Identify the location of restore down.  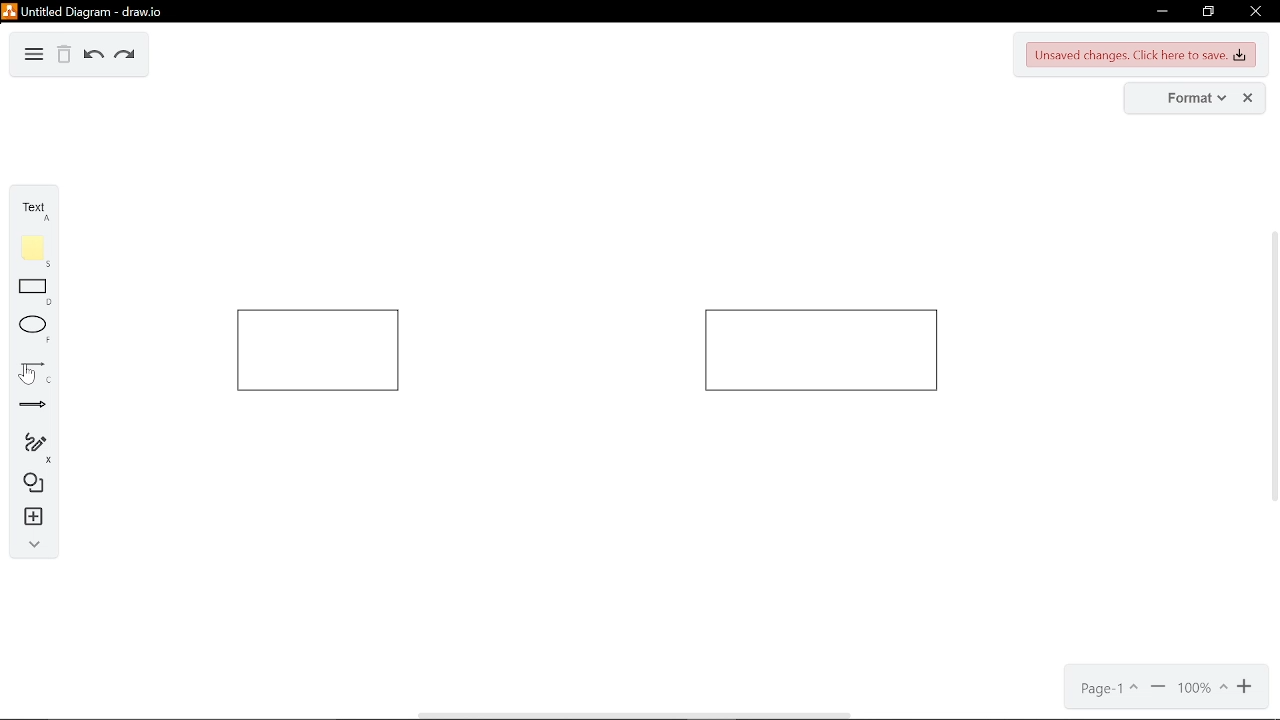
(1209, 12).